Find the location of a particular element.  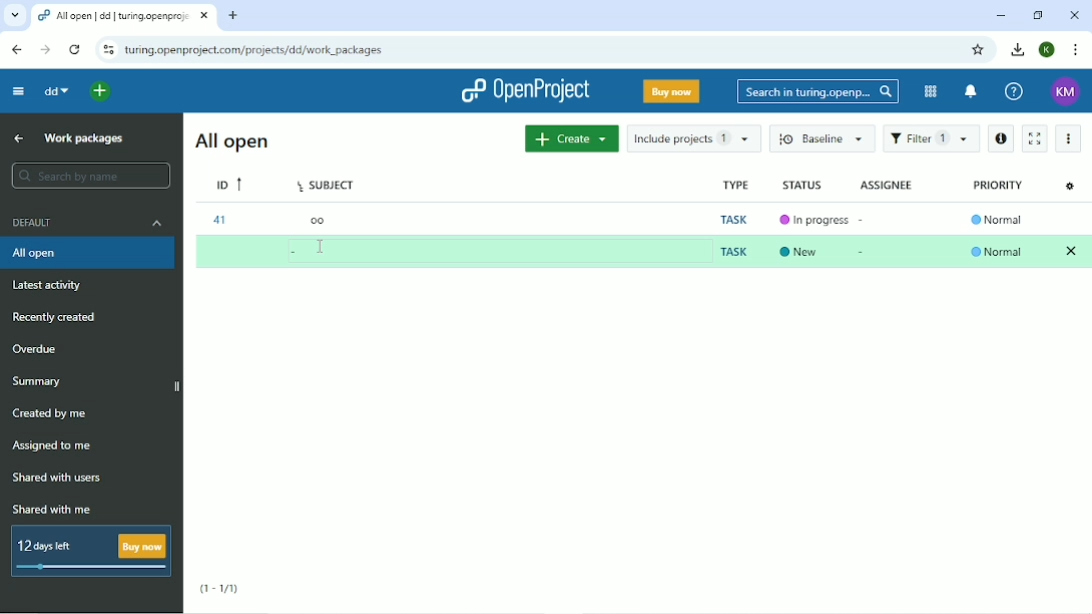

Priority is located at coordinates (999, 185).